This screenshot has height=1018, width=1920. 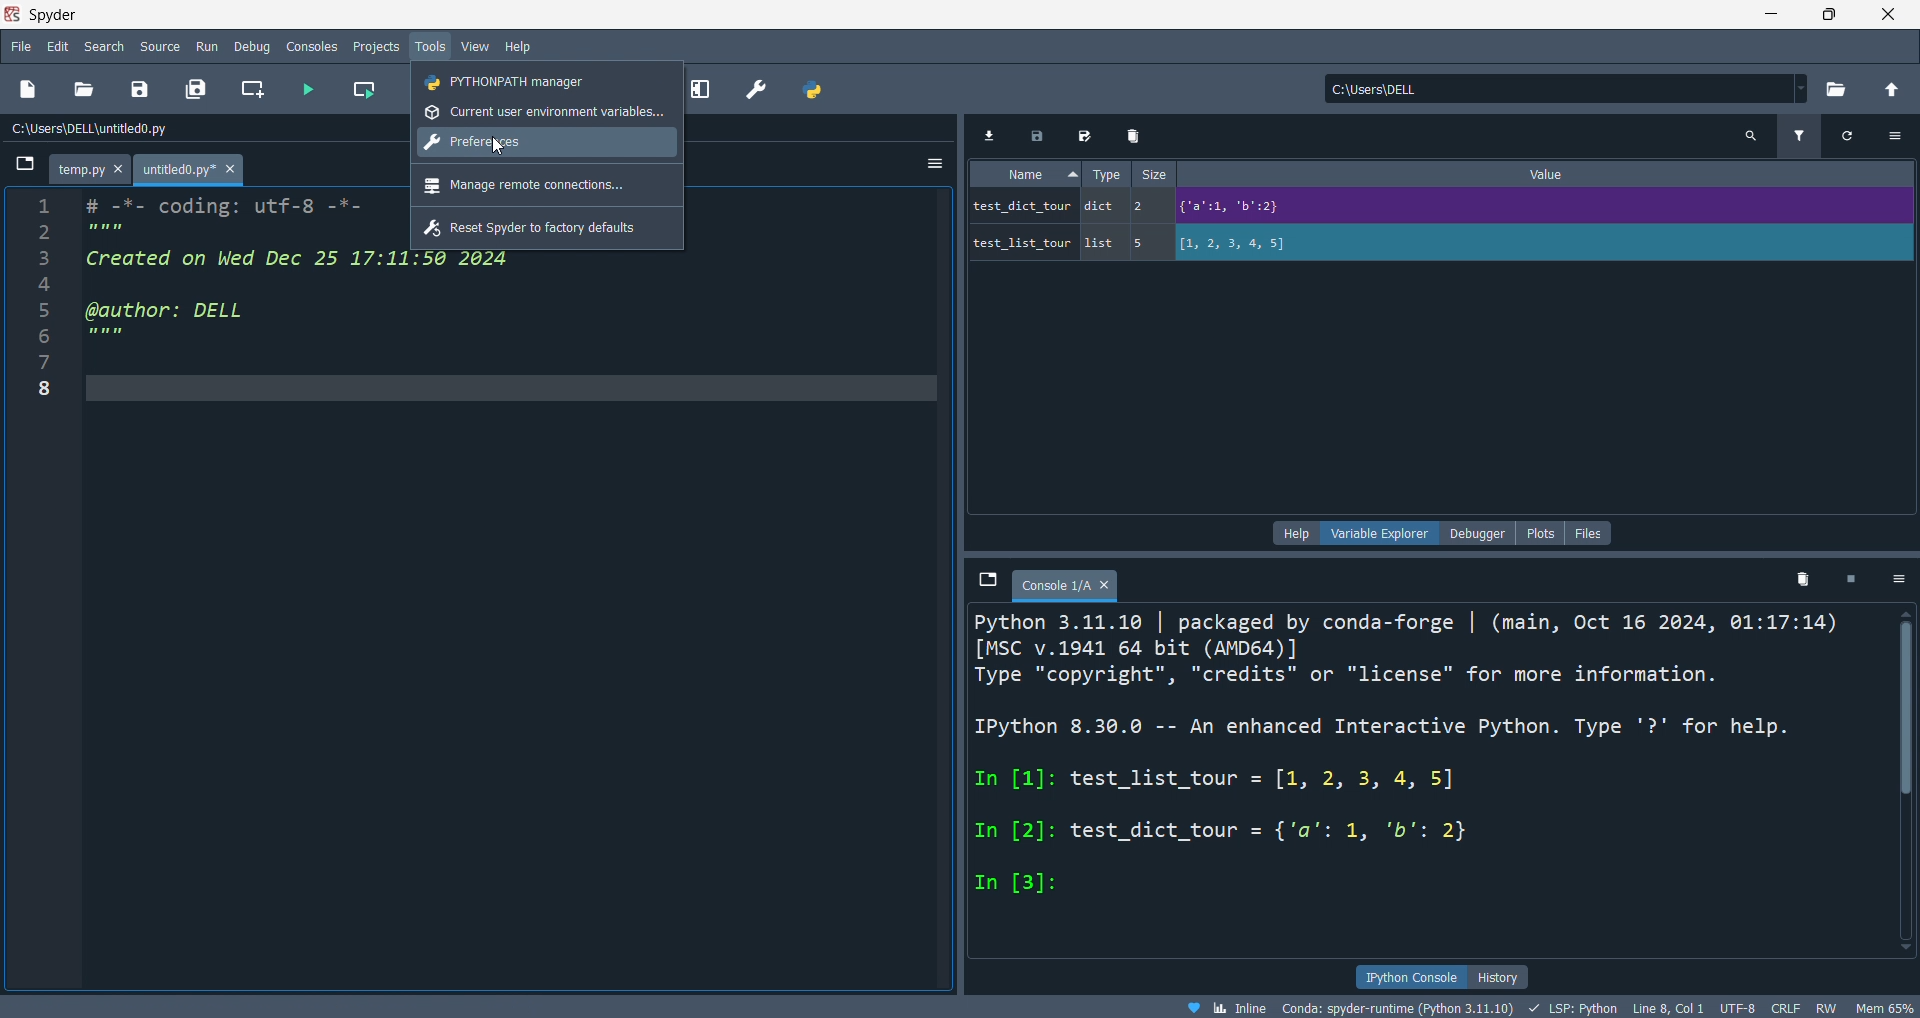 What do you see at coordinates (471, 47) in the screenshot?
I see `view` at bounding box center [471, 47].